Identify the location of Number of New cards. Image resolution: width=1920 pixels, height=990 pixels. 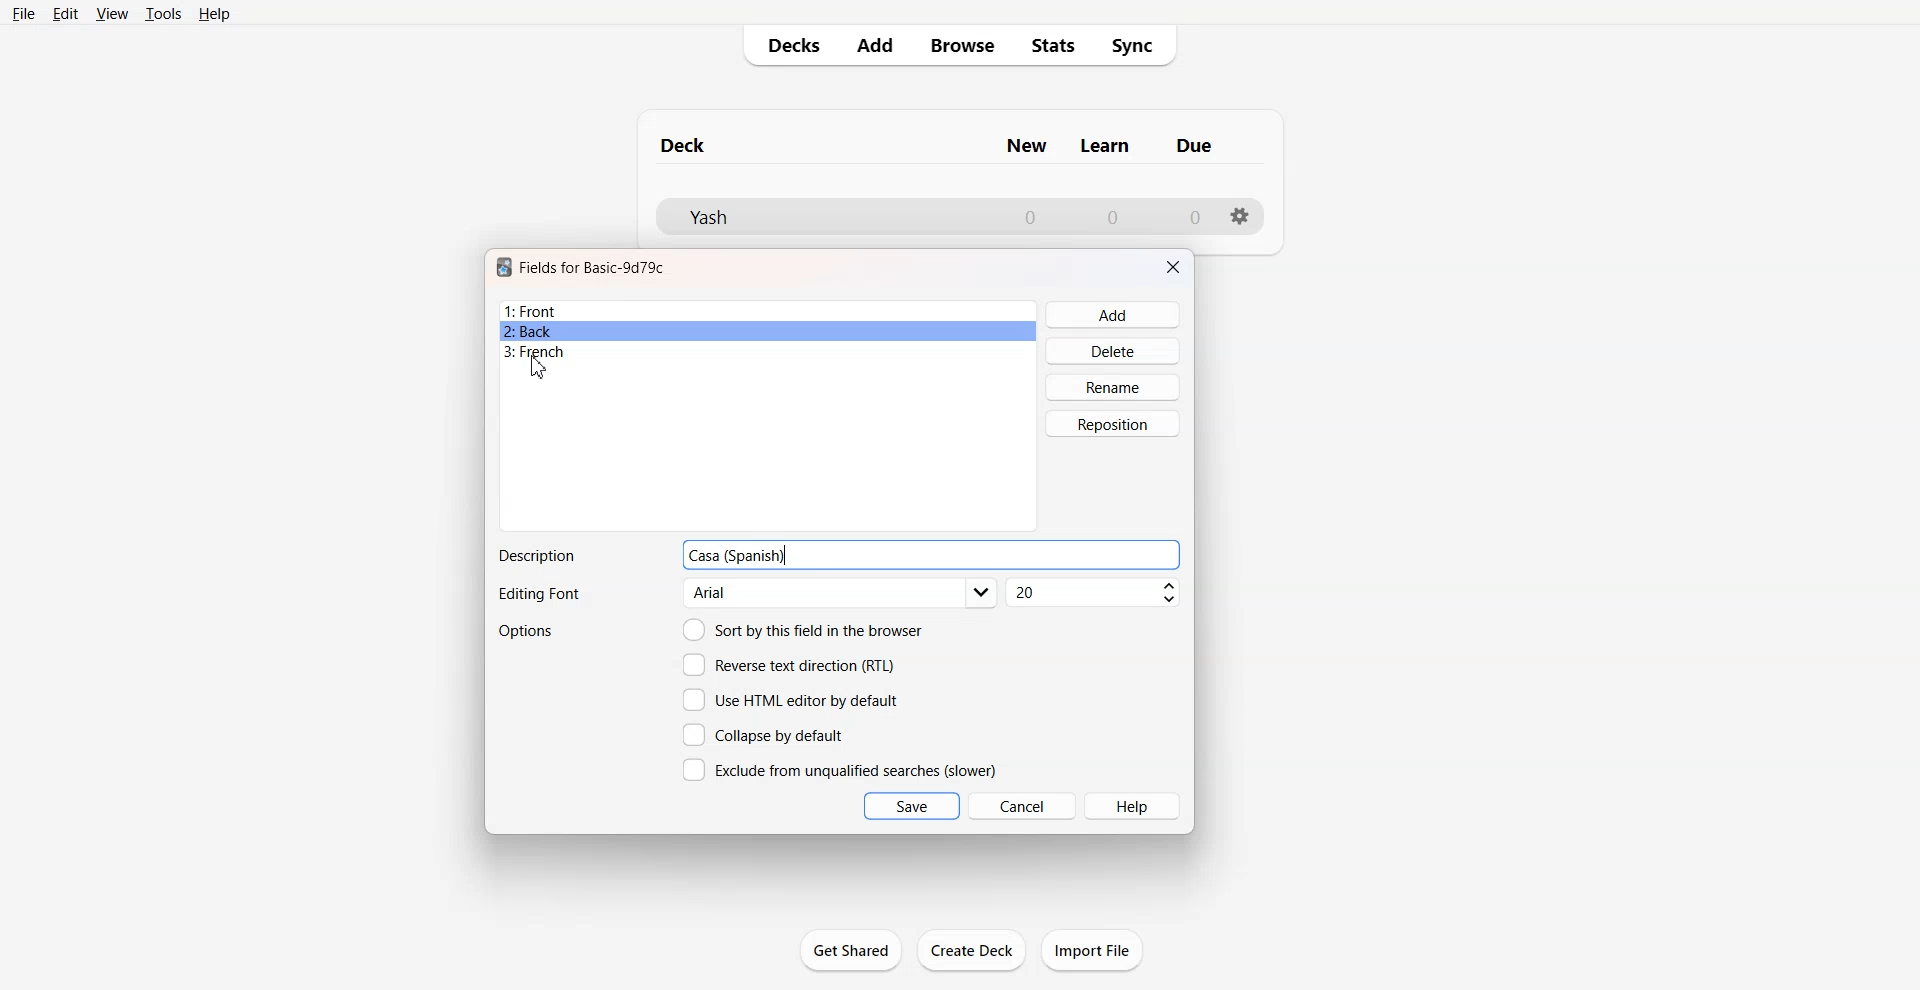
(1030, 217).